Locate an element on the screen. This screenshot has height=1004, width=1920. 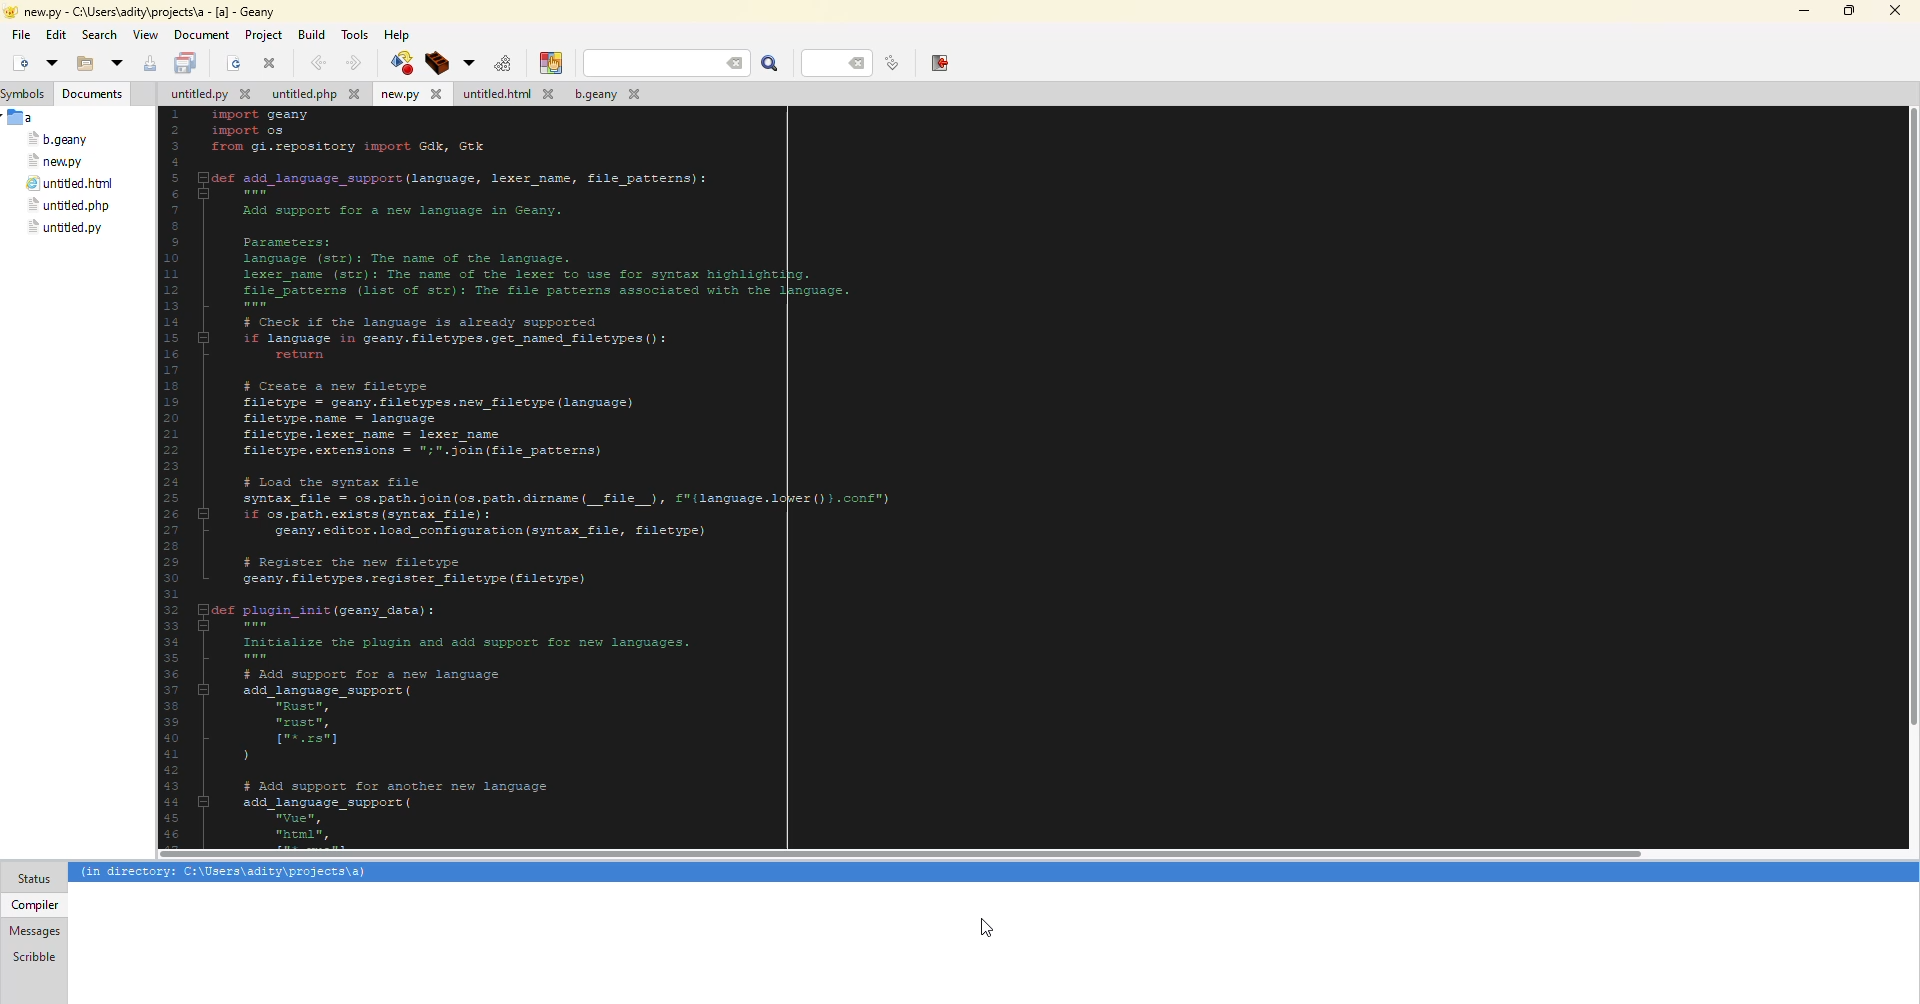
build tool is located at coordinates (470, 63).